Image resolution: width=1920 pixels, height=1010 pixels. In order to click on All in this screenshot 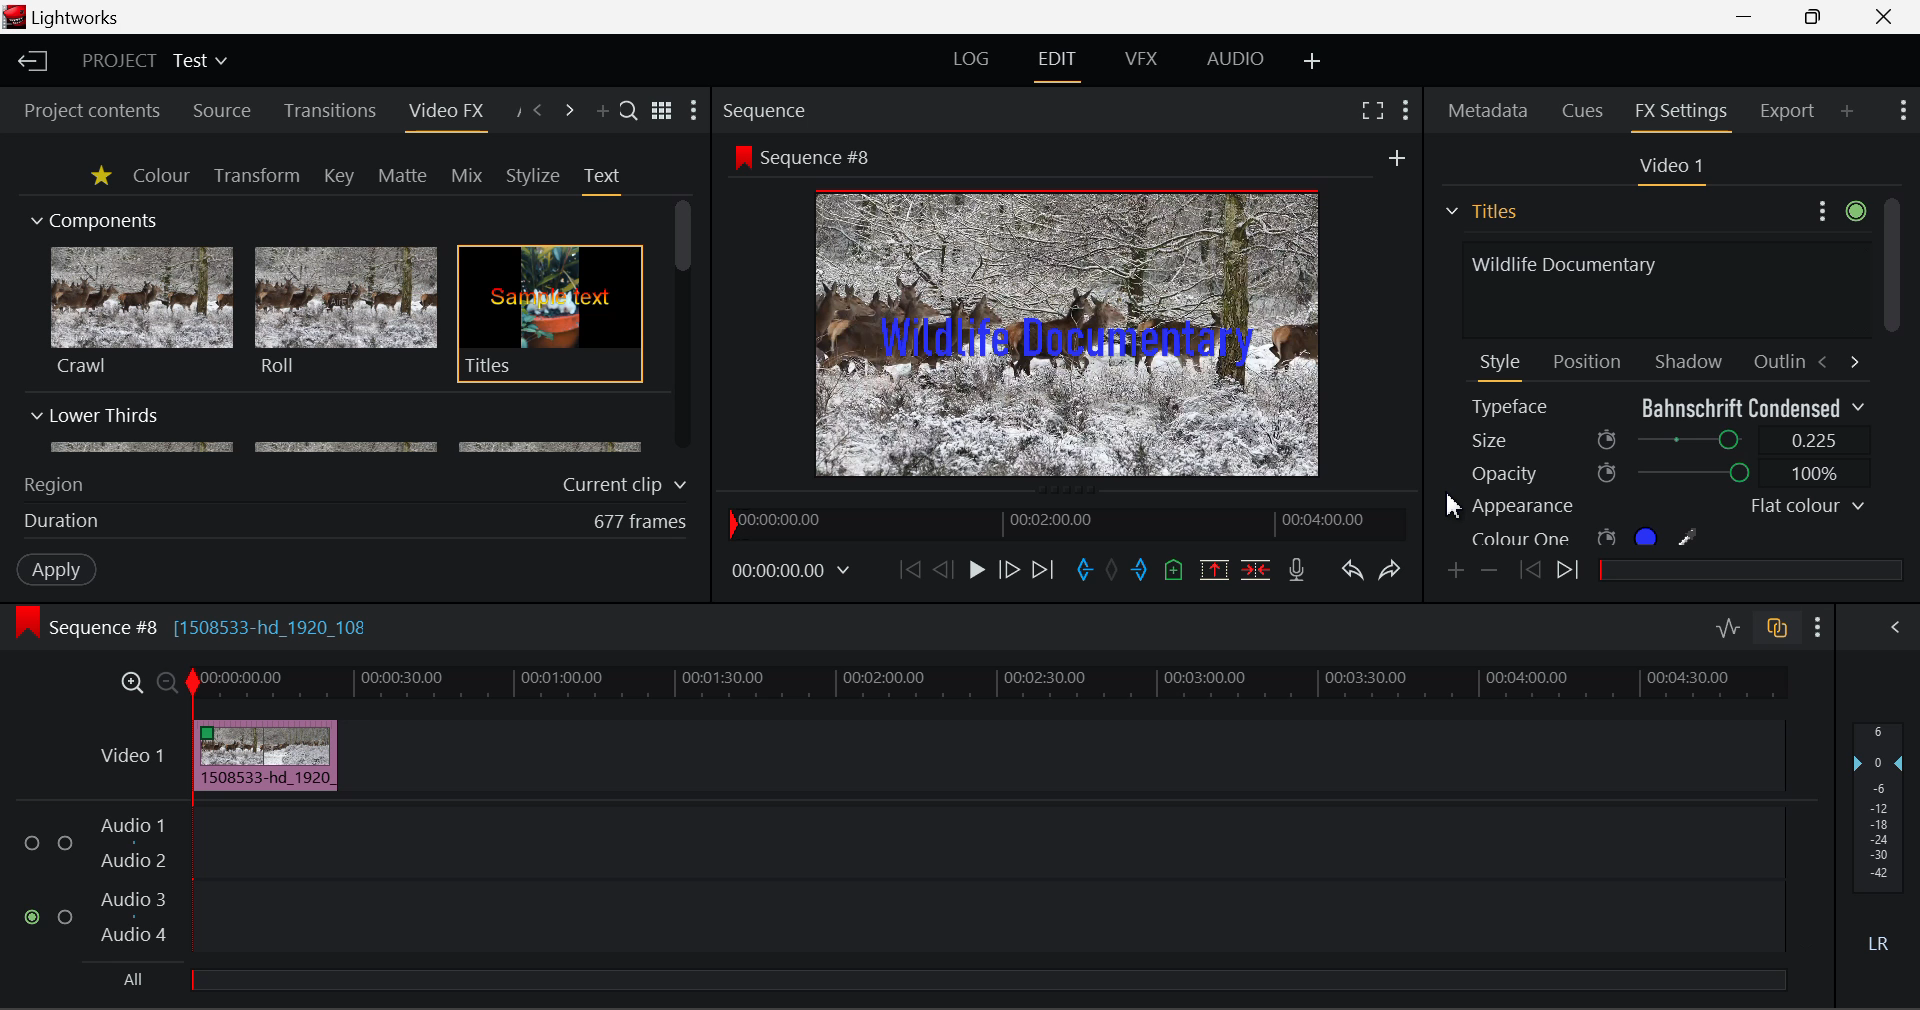, I will do `click(135, 980)`.